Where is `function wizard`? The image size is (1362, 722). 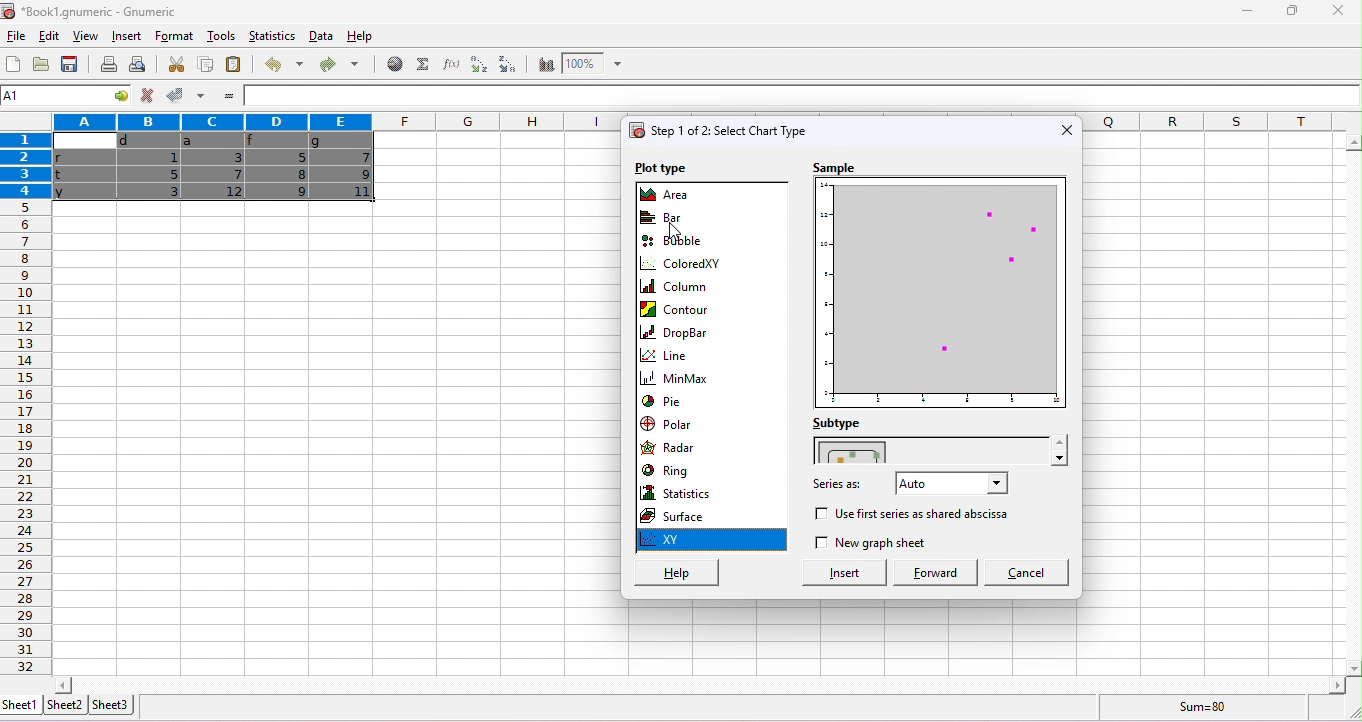 function wizard is located at coordinates (449, 63).